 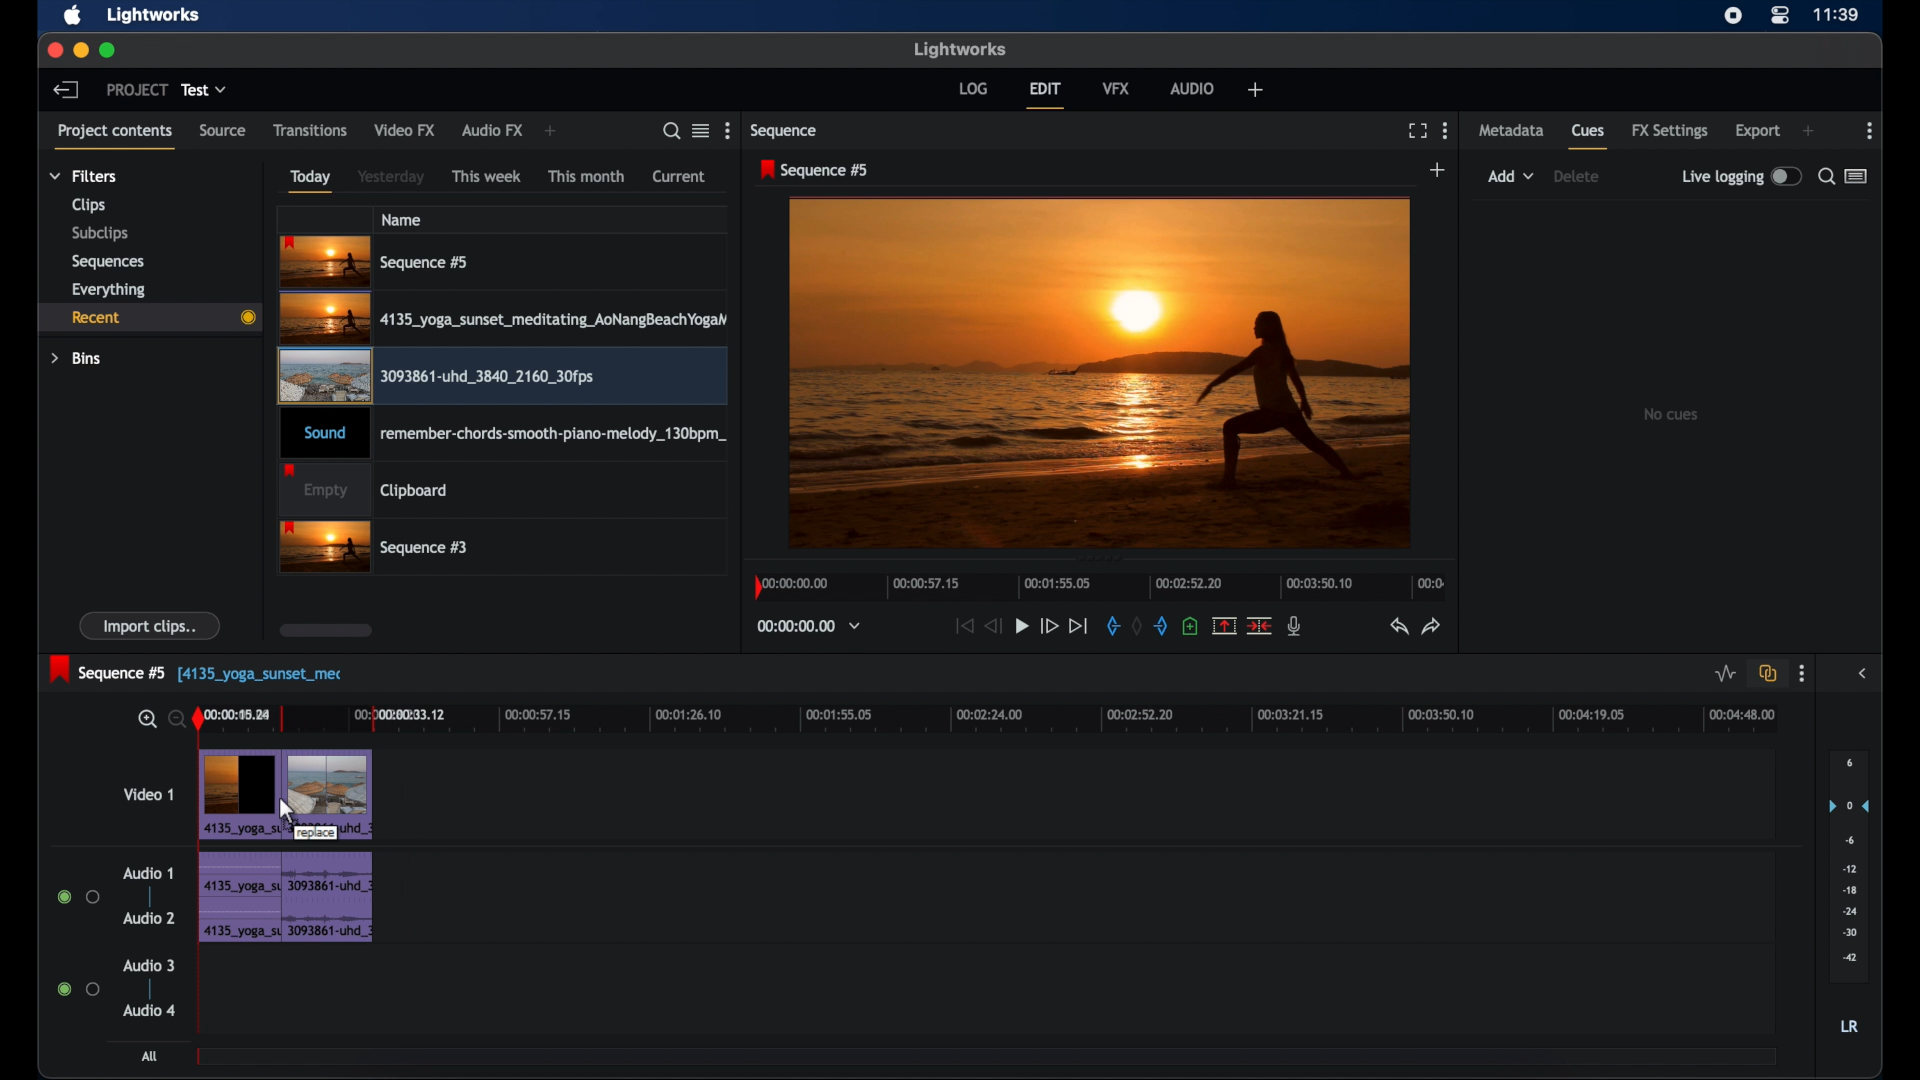 What do you see at coordinates (1848, 866) in the screenshot?
I see `set audio output levels` at bounding box center [1848, 866].